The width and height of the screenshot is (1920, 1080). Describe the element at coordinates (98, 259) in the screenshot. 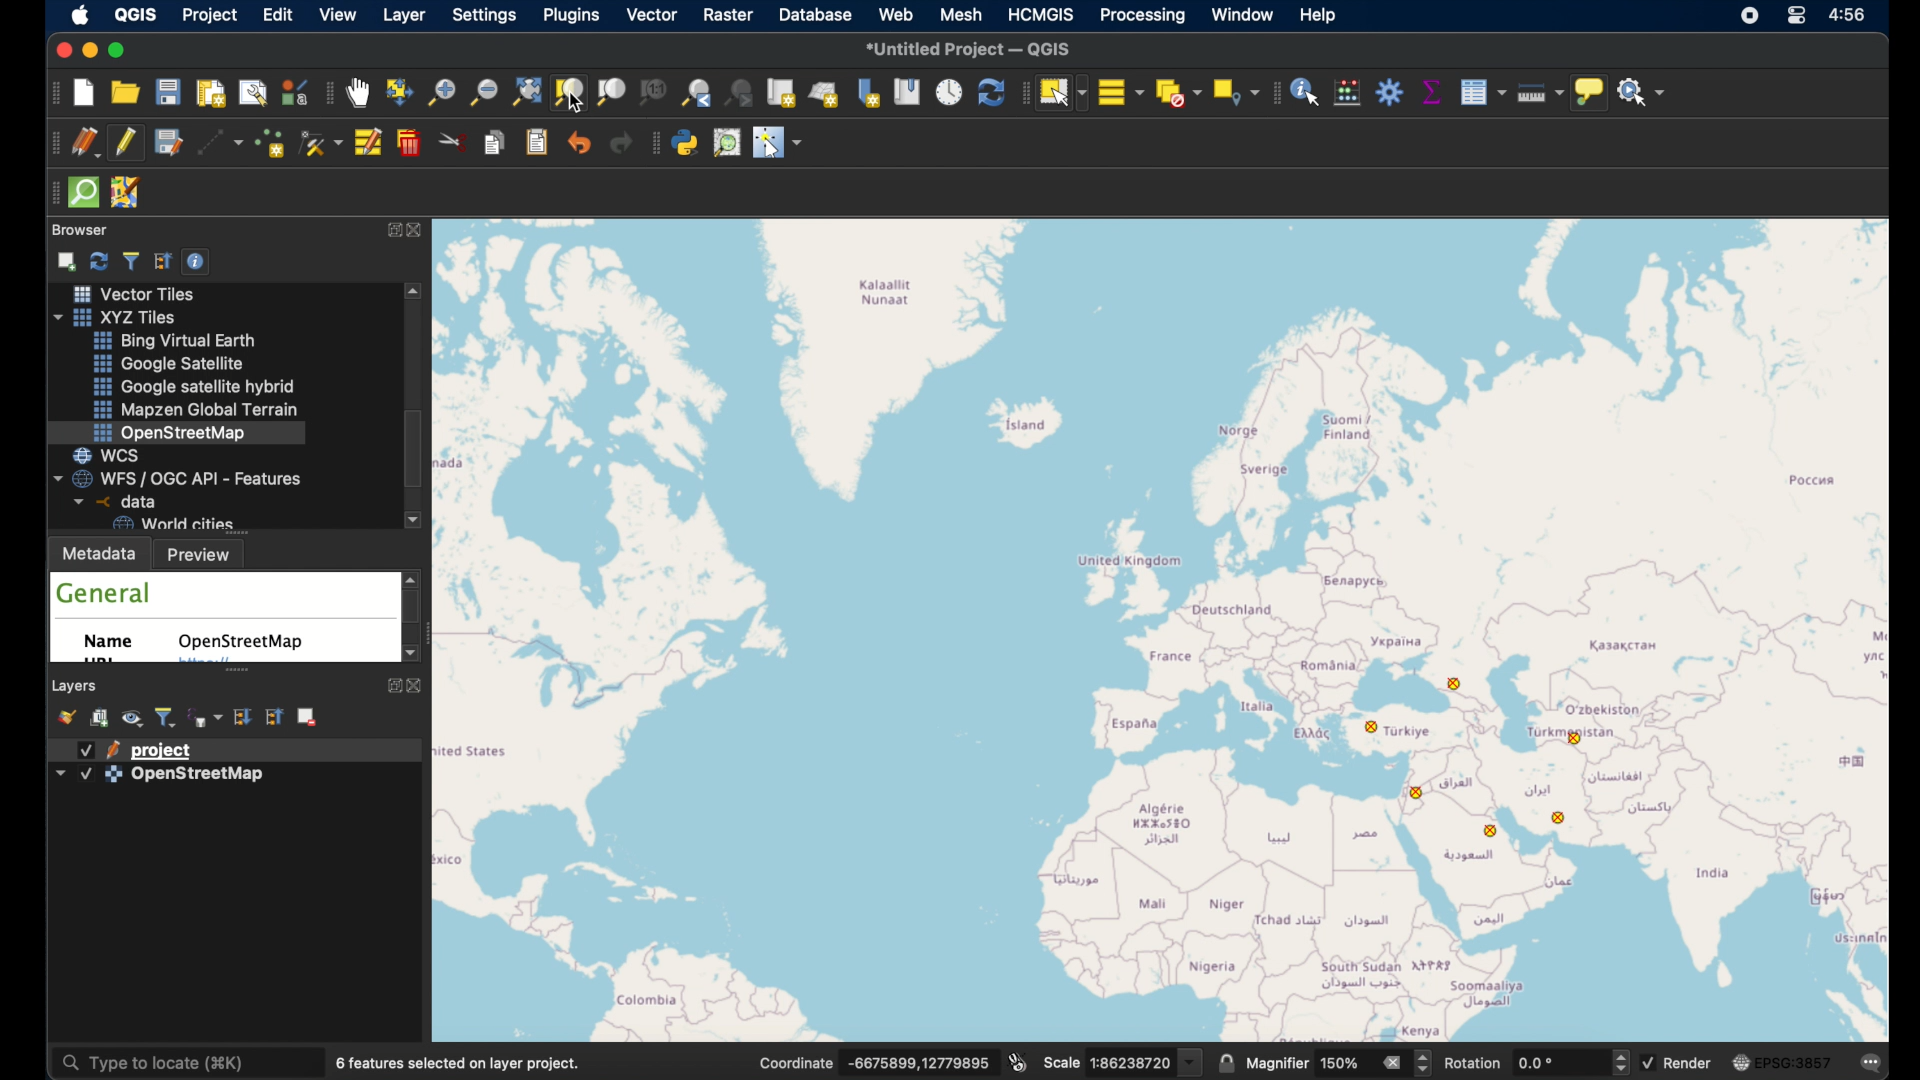

I see `refresh` at that location.